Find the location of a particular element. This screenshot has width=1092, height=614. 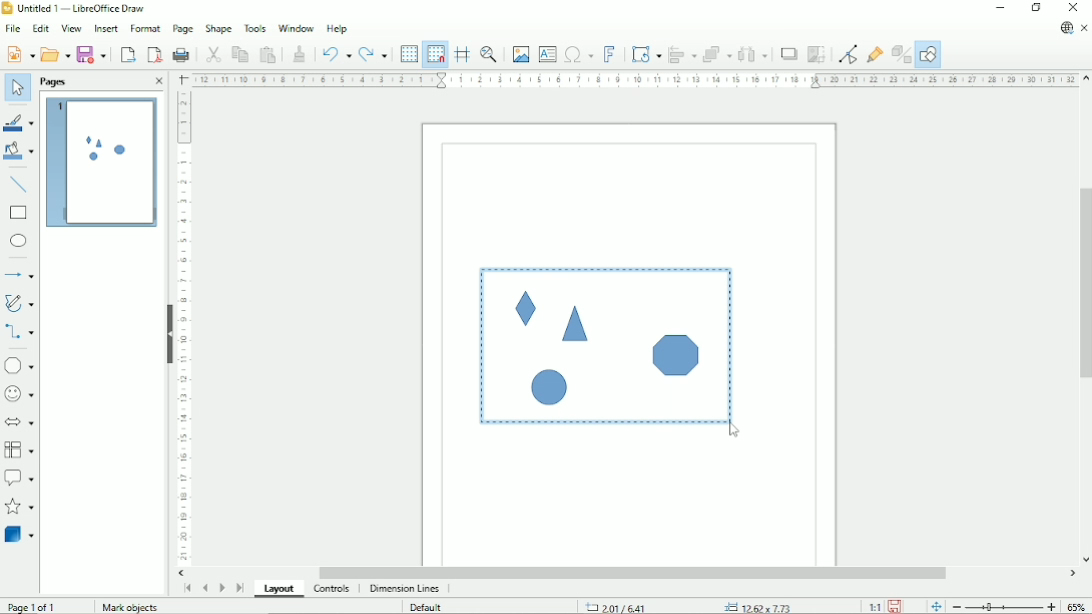

Vertical scrollbar is located at coordinates (1084, 286).